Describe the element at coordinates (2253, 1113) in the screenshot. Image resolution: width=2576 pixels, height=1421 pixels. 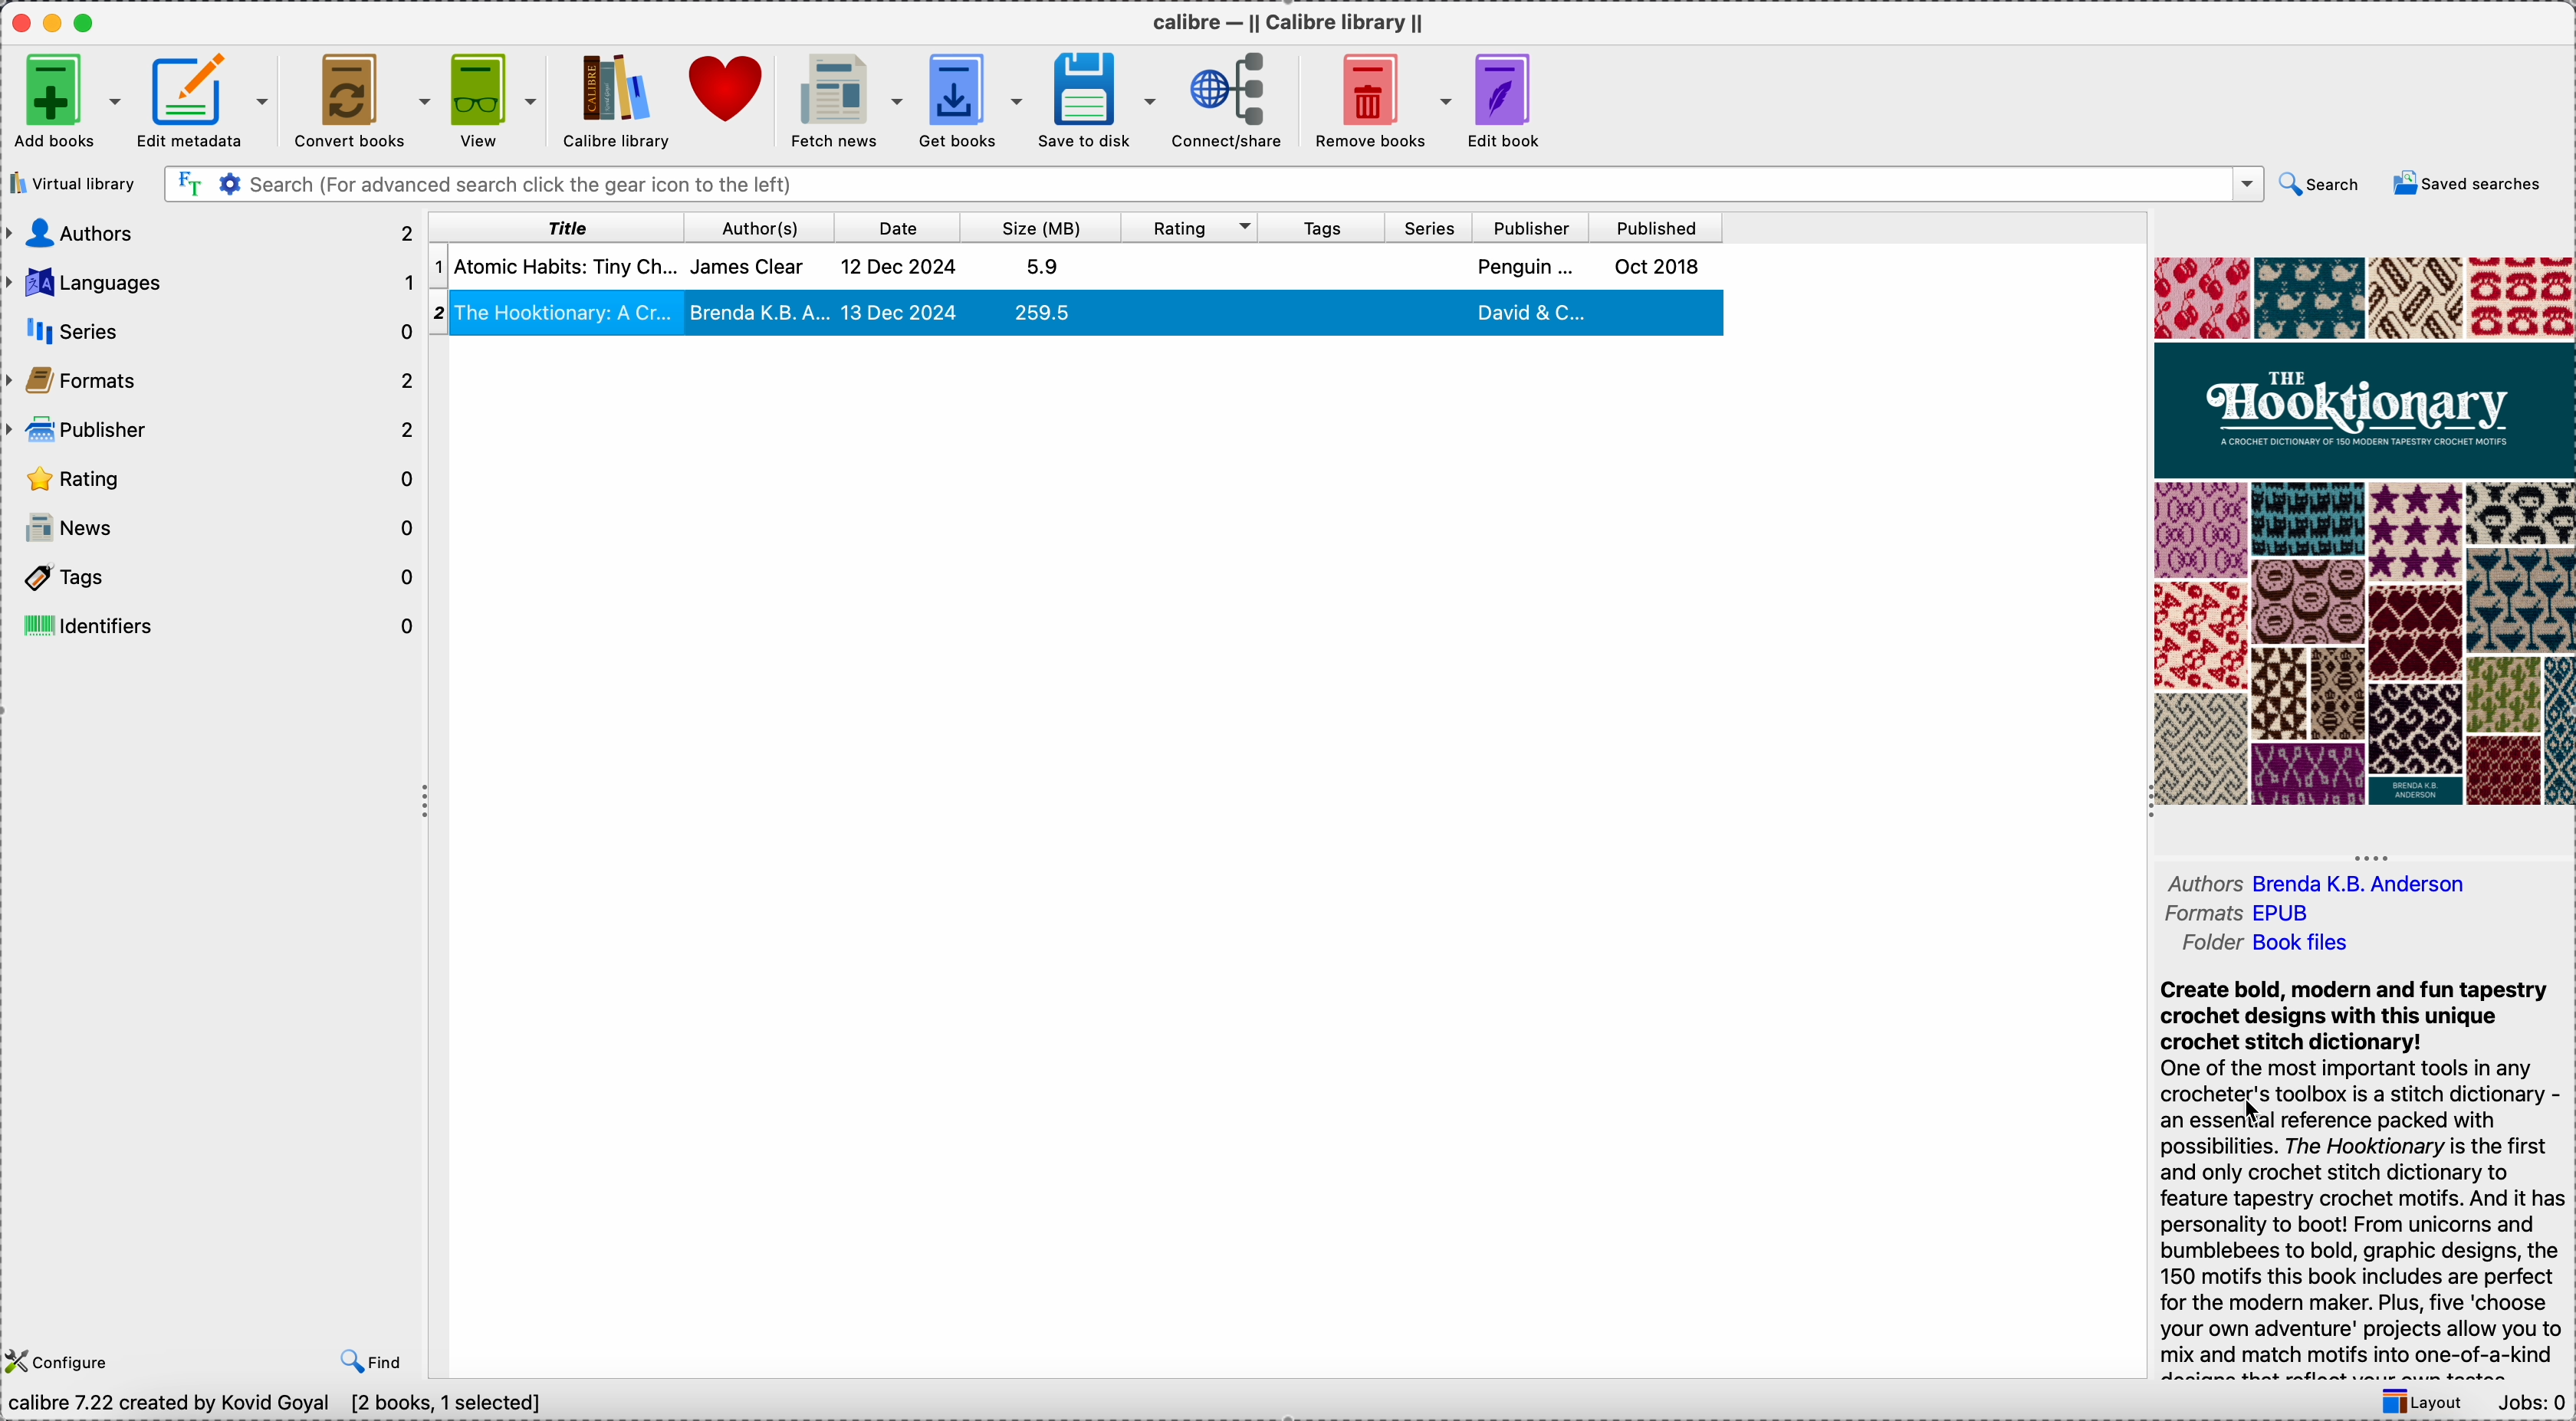
I see `cursor` at that location.